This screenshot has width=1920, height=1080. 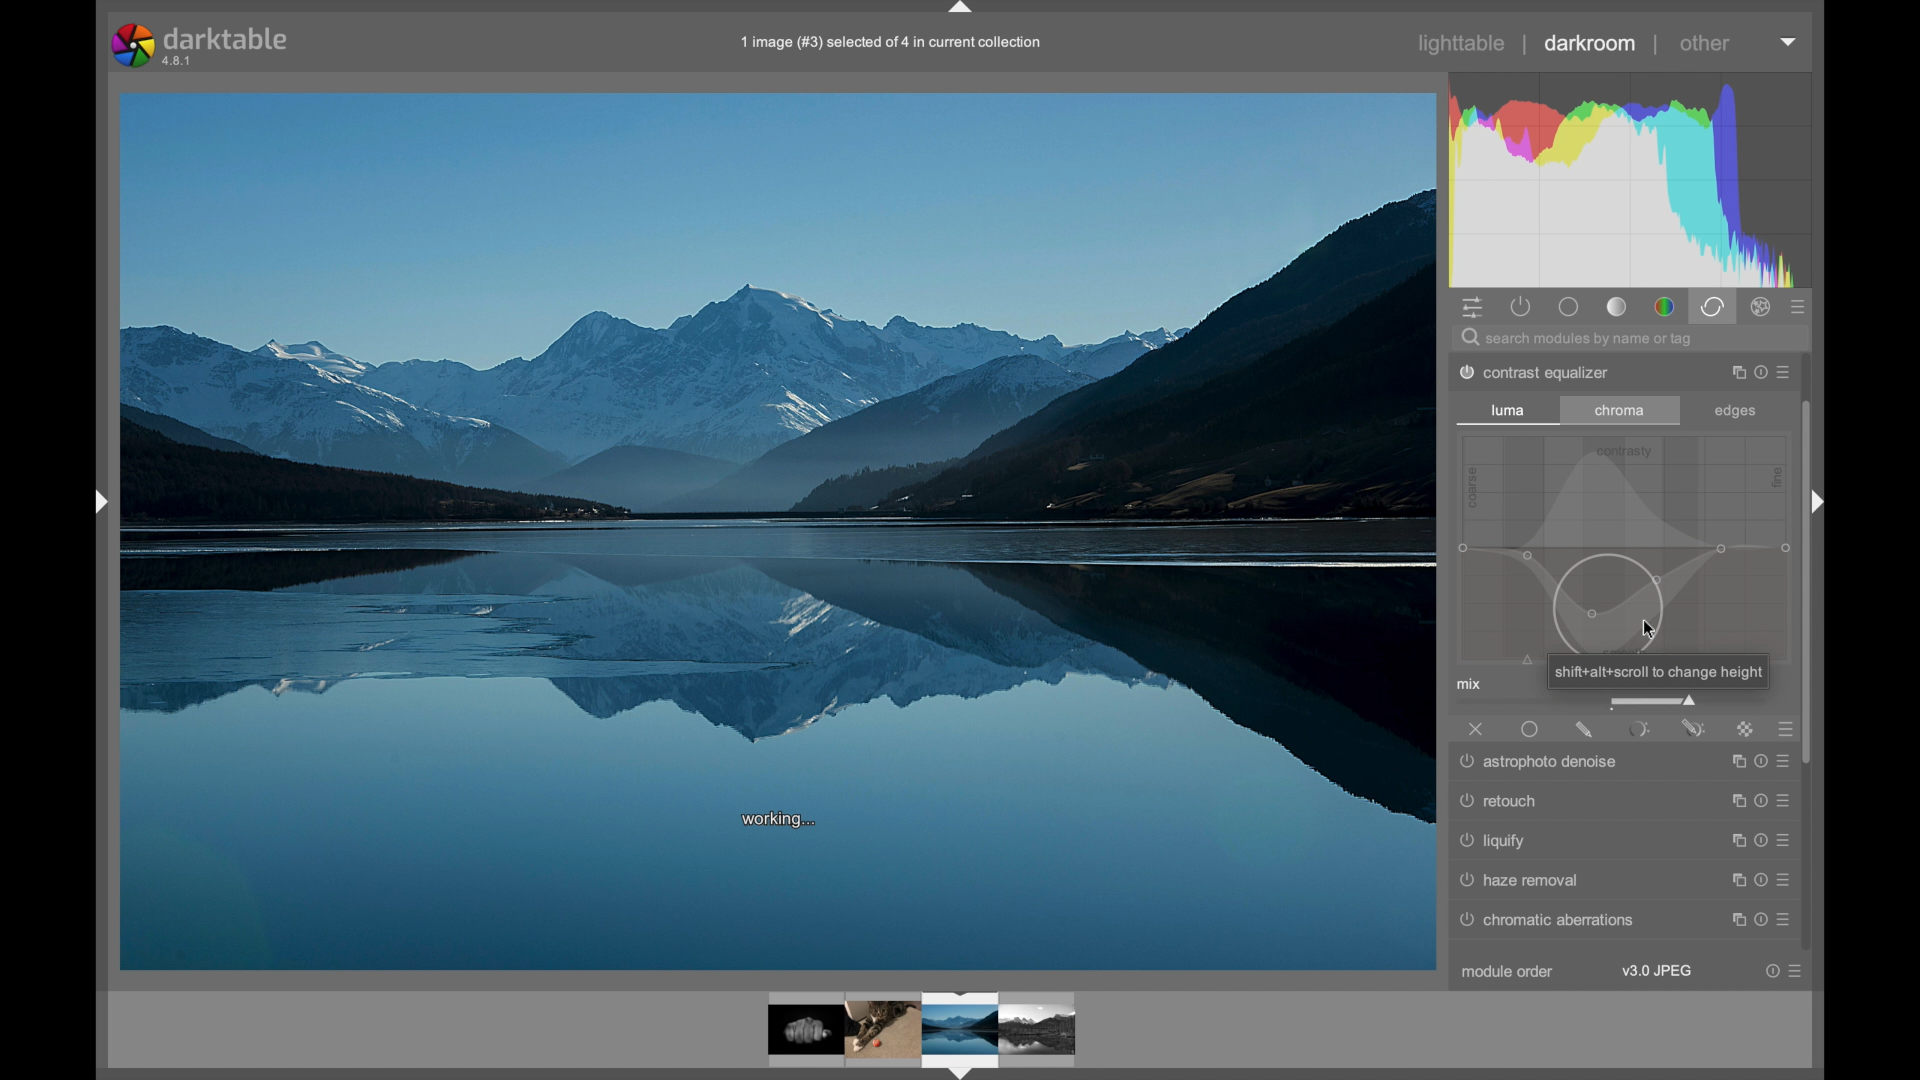 I want to click on dither posterize, so click(x=1535, y=372).